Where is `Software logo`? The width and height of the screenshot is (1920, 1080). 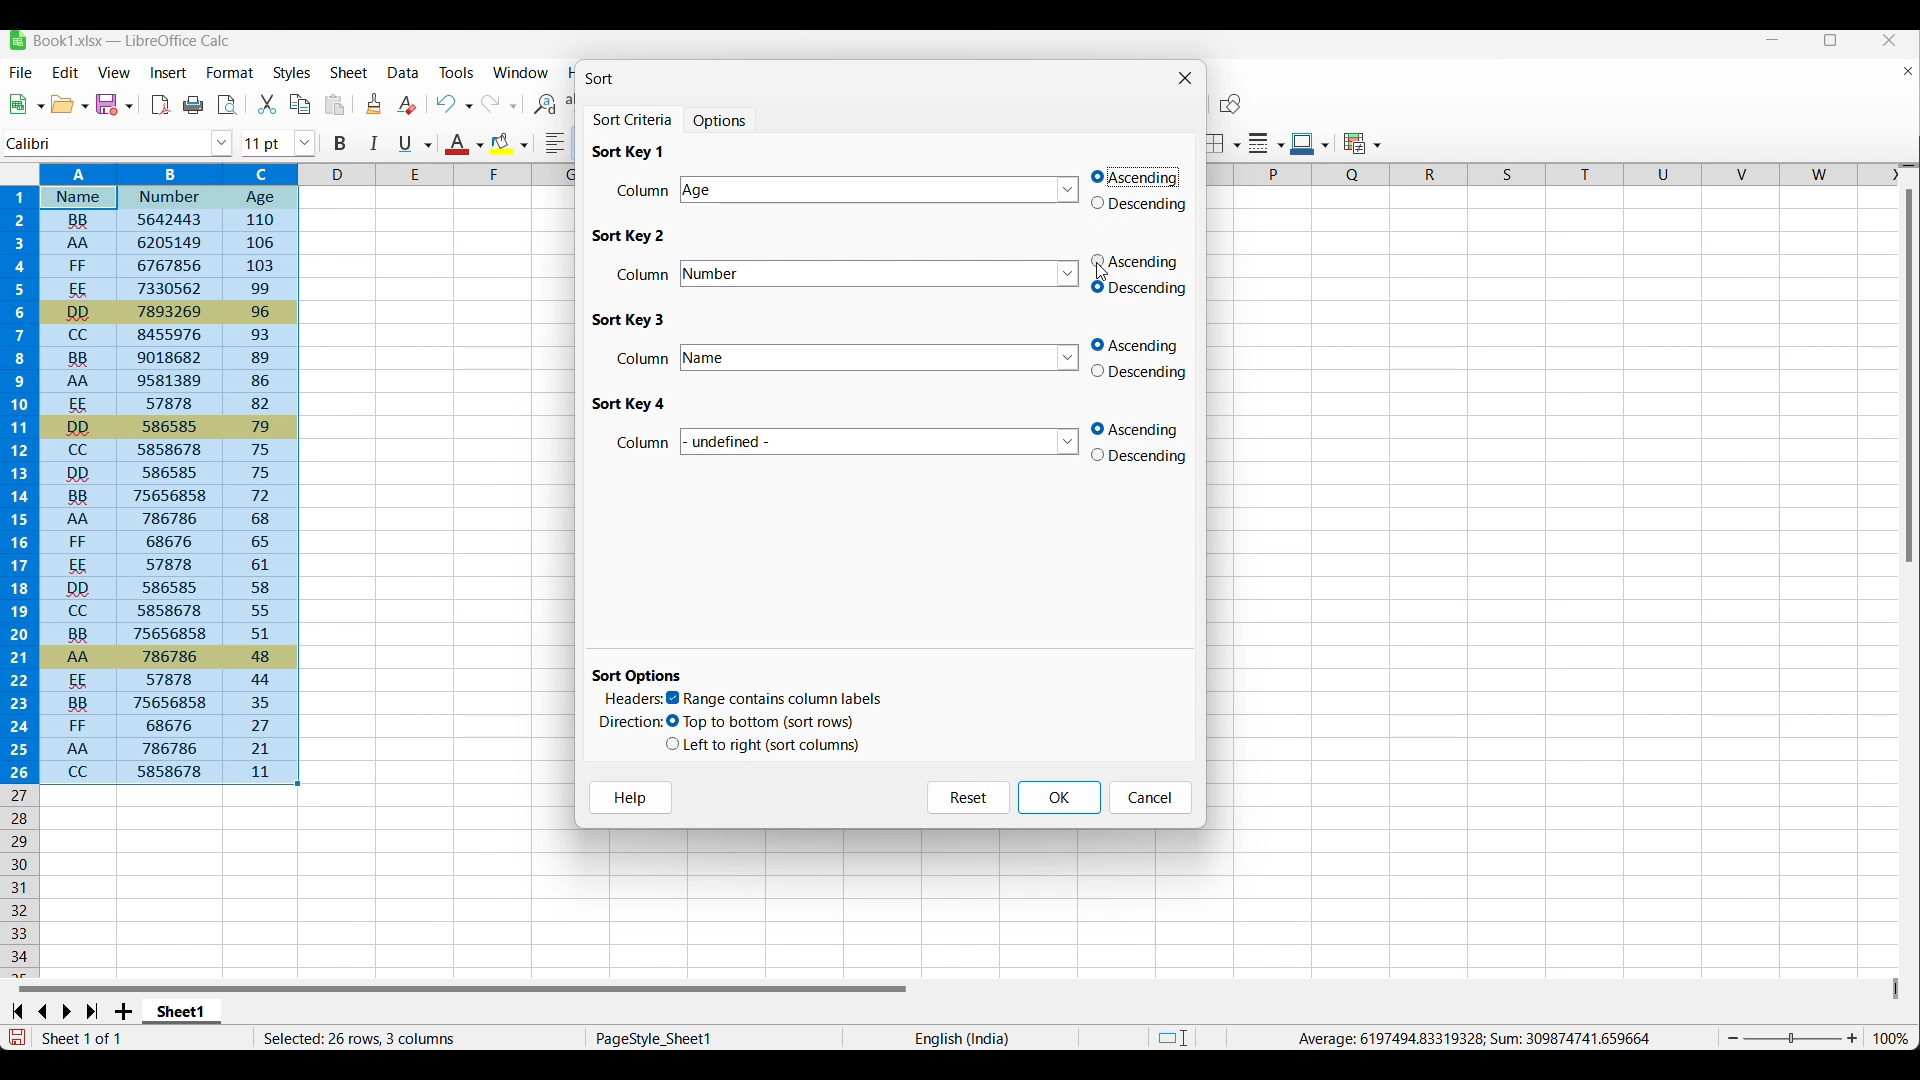
Software logo is located at coordinates (18, 40).